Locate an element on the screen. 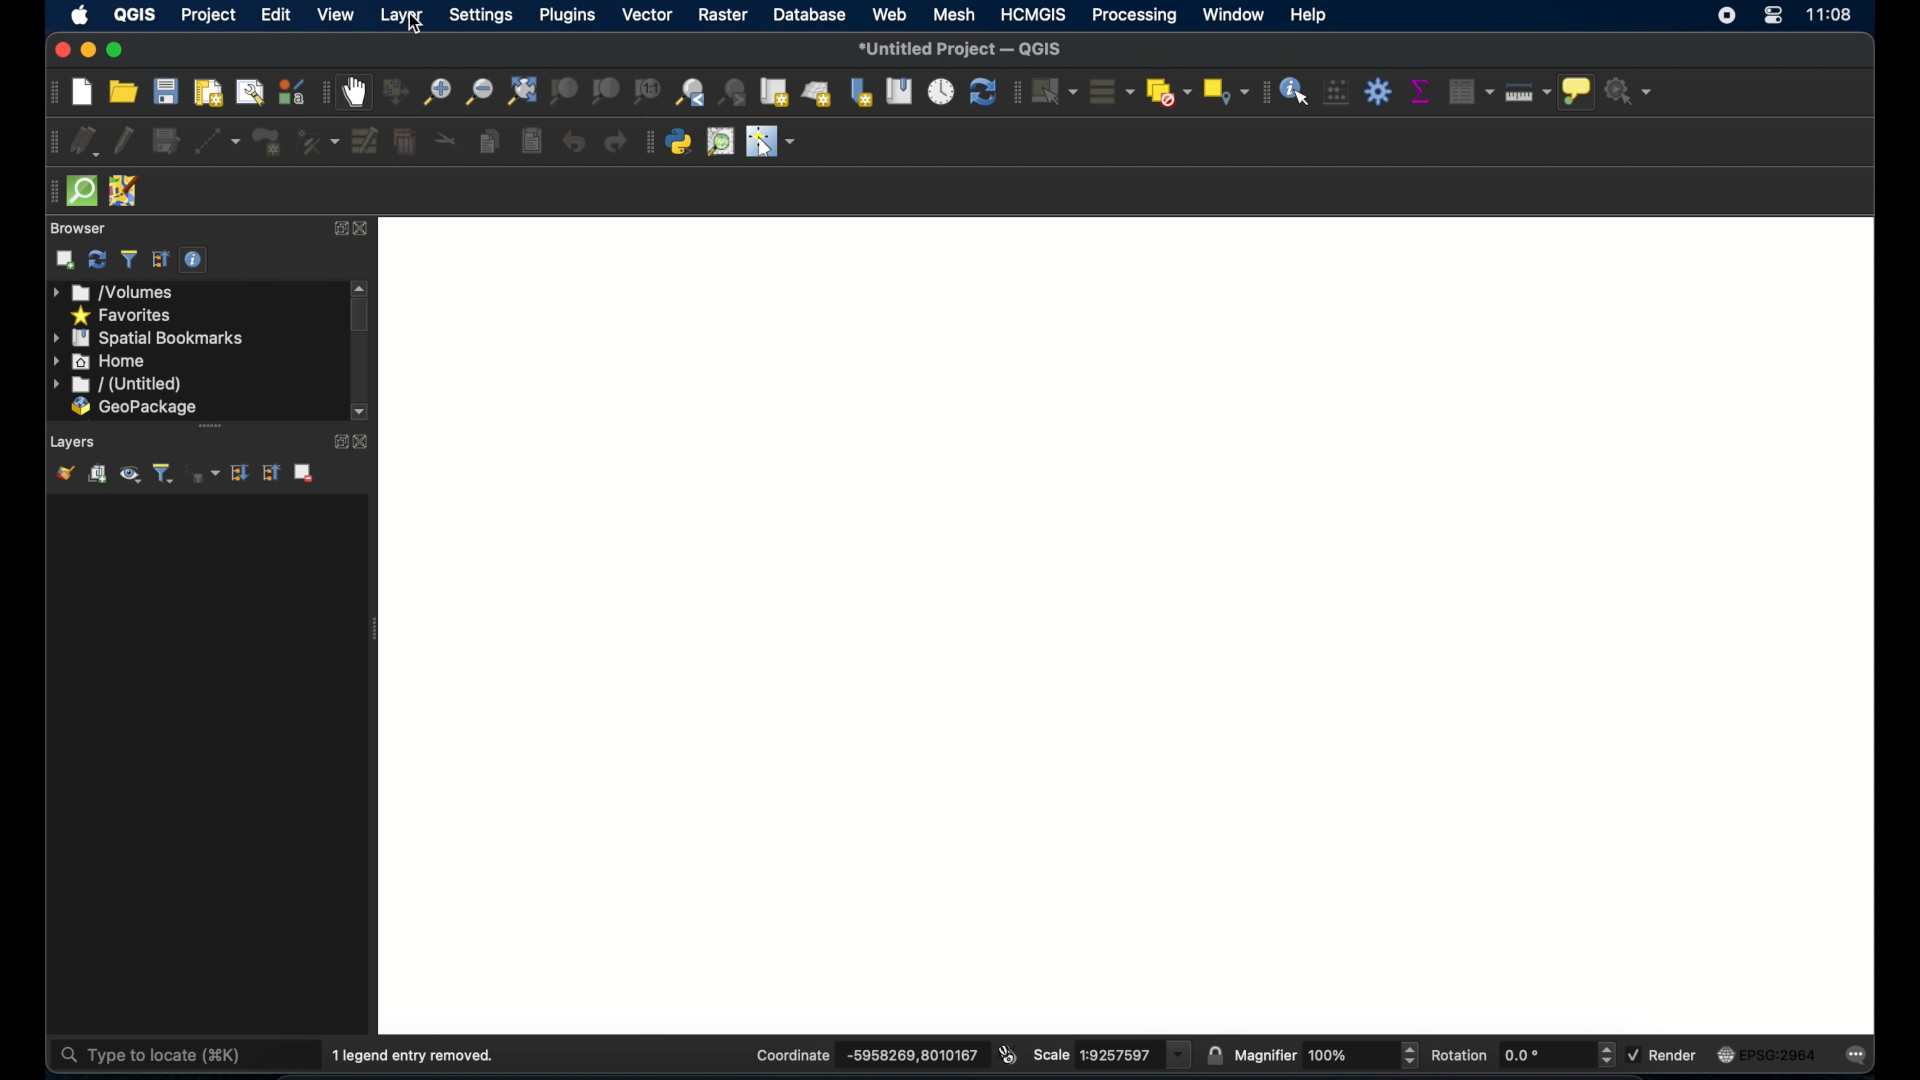  rotations is located at coordinates (1523, 1055).